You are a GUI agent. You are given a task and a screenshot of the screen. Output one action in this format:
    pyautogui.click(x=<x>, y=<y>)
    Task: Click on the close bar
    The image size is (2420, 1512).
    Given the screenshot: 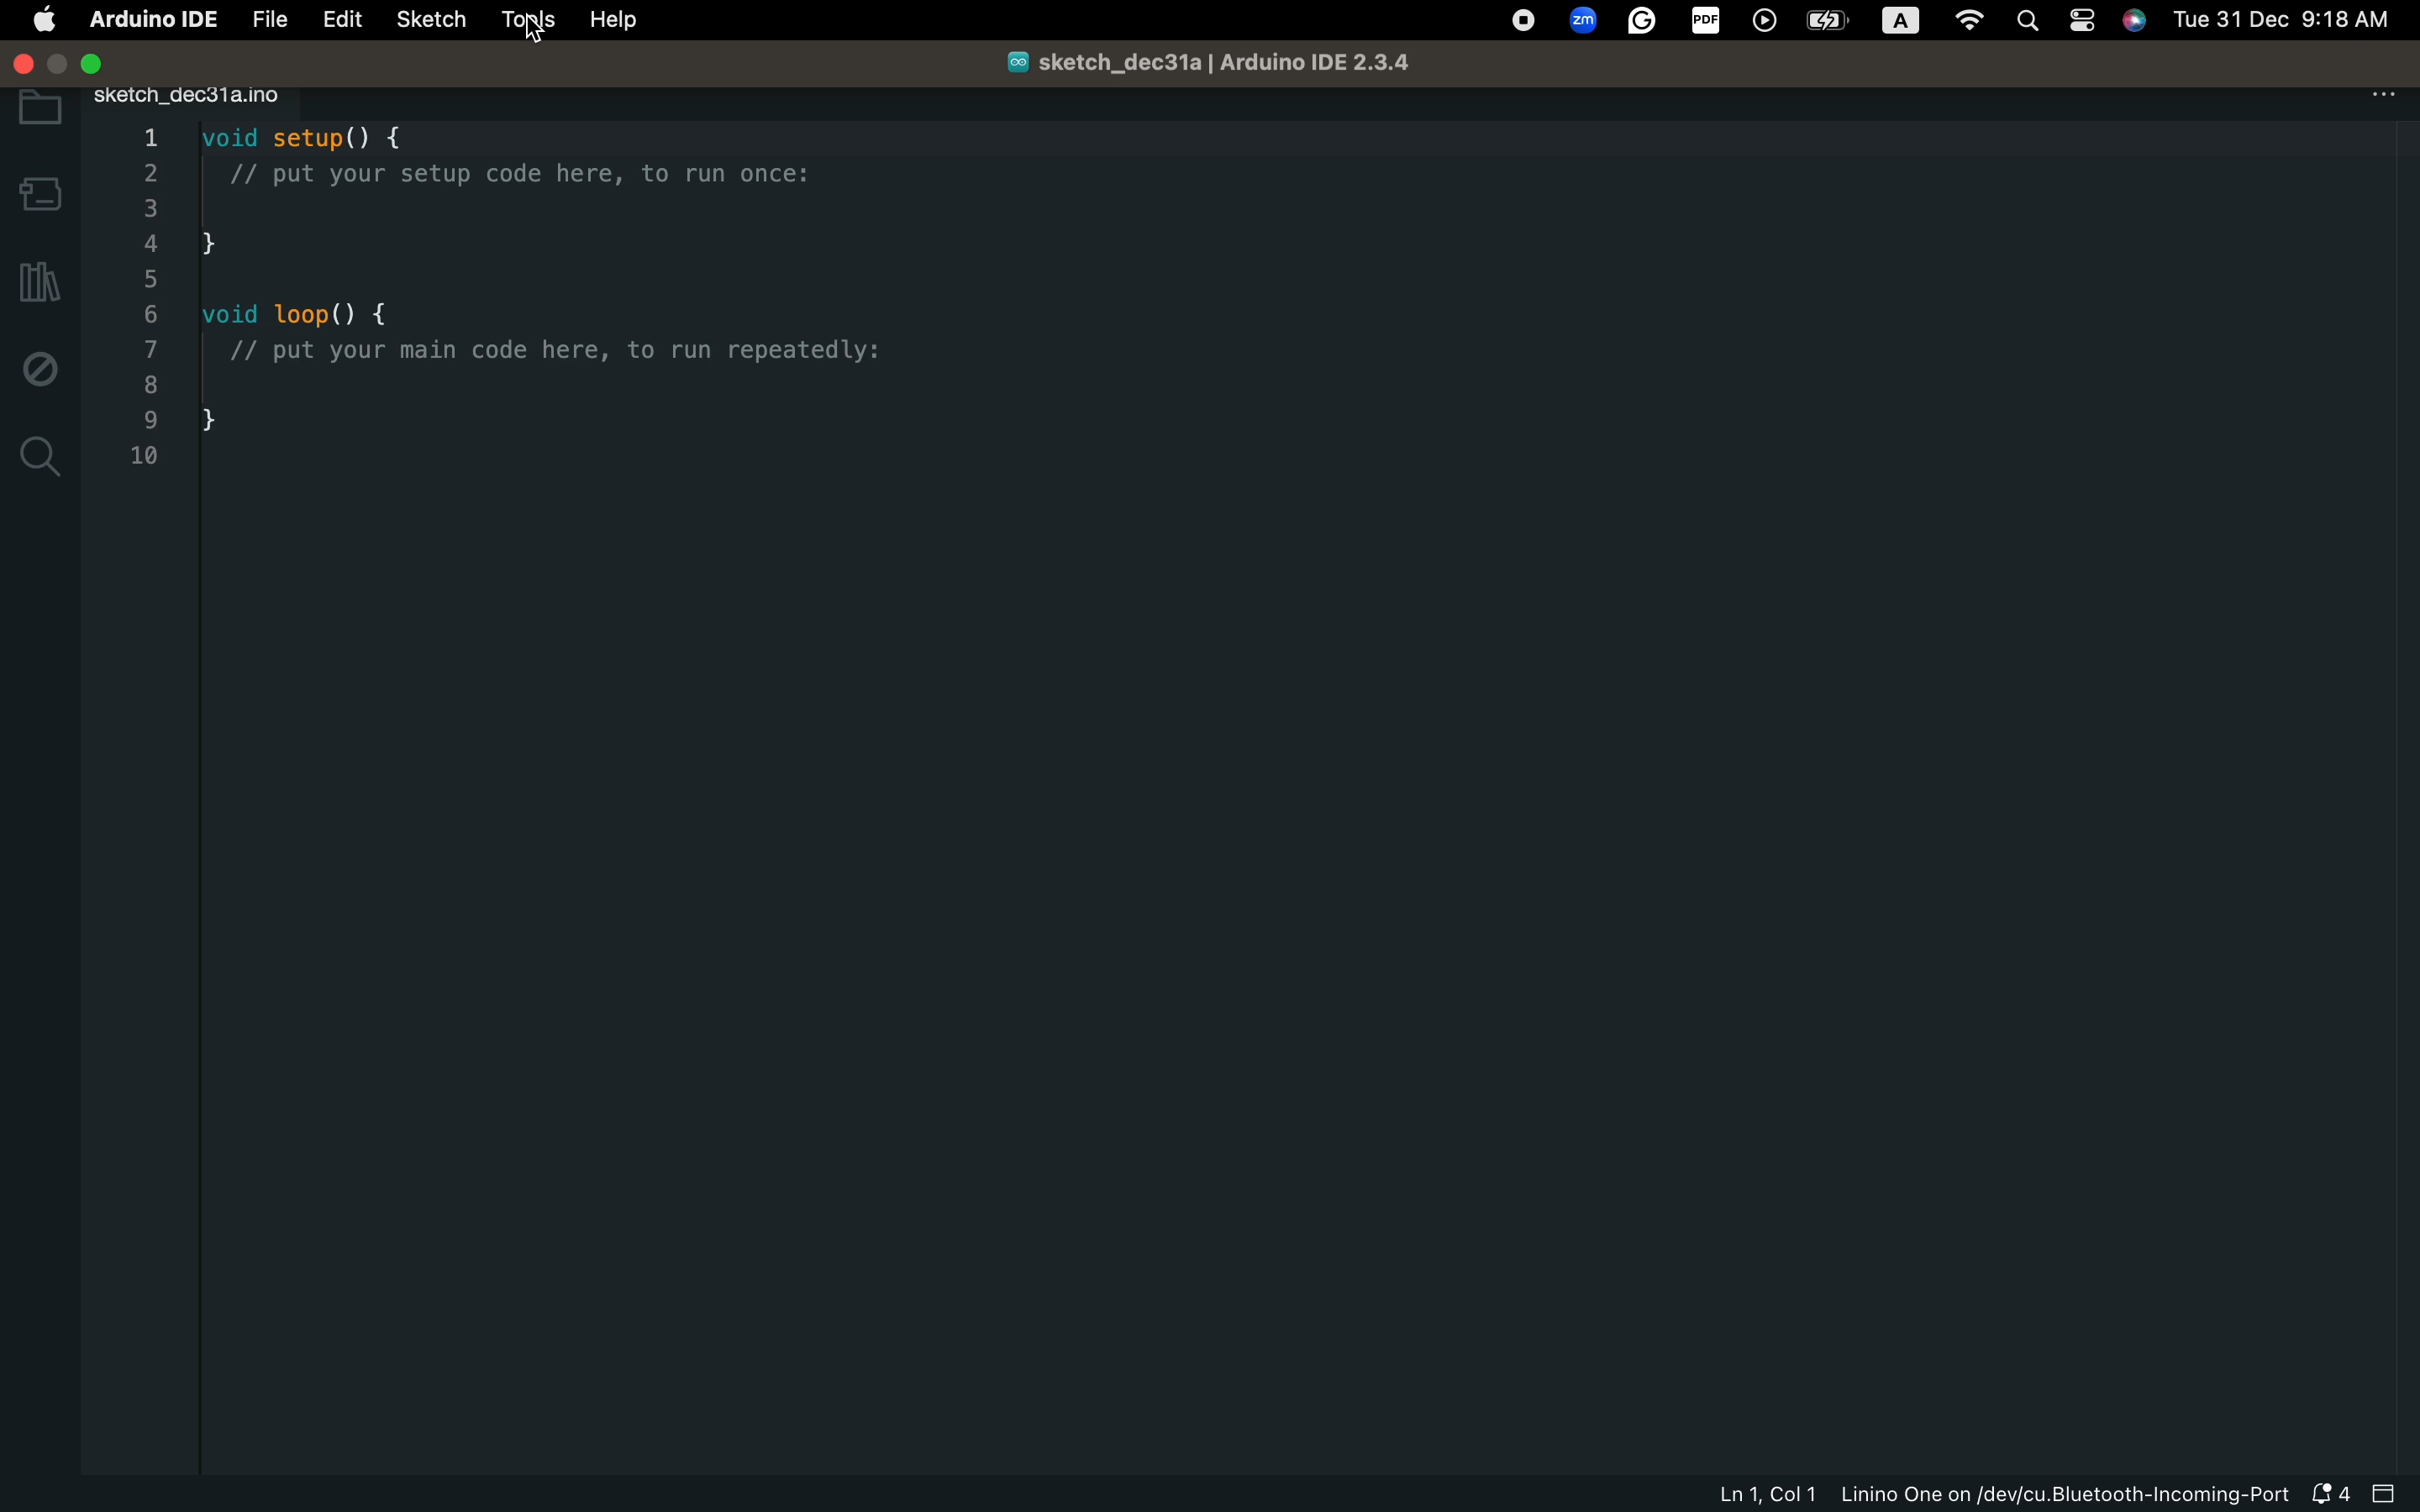 What is the action you would take?
    pyautogui.click(x=2387, y=1495)
    